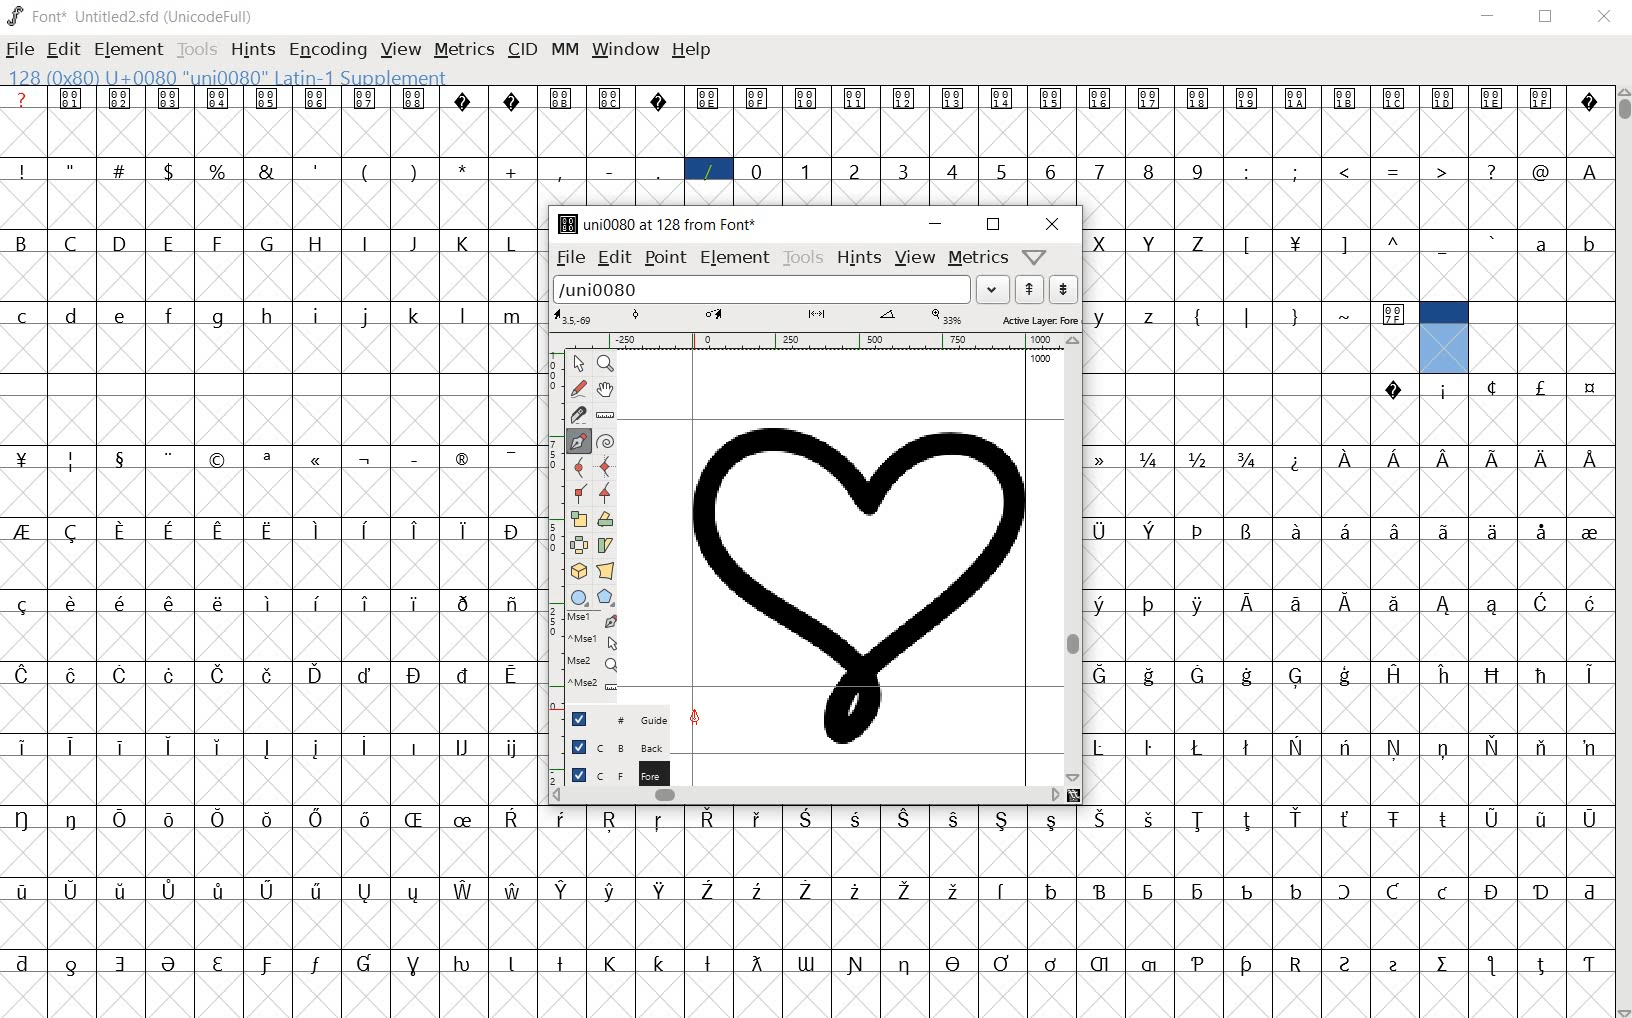 This screenshot has height=1018, width=1632. What do you see at coordinates (806, 890) in the screenshot?
I see `glyph` at bounding box center [806, 890].